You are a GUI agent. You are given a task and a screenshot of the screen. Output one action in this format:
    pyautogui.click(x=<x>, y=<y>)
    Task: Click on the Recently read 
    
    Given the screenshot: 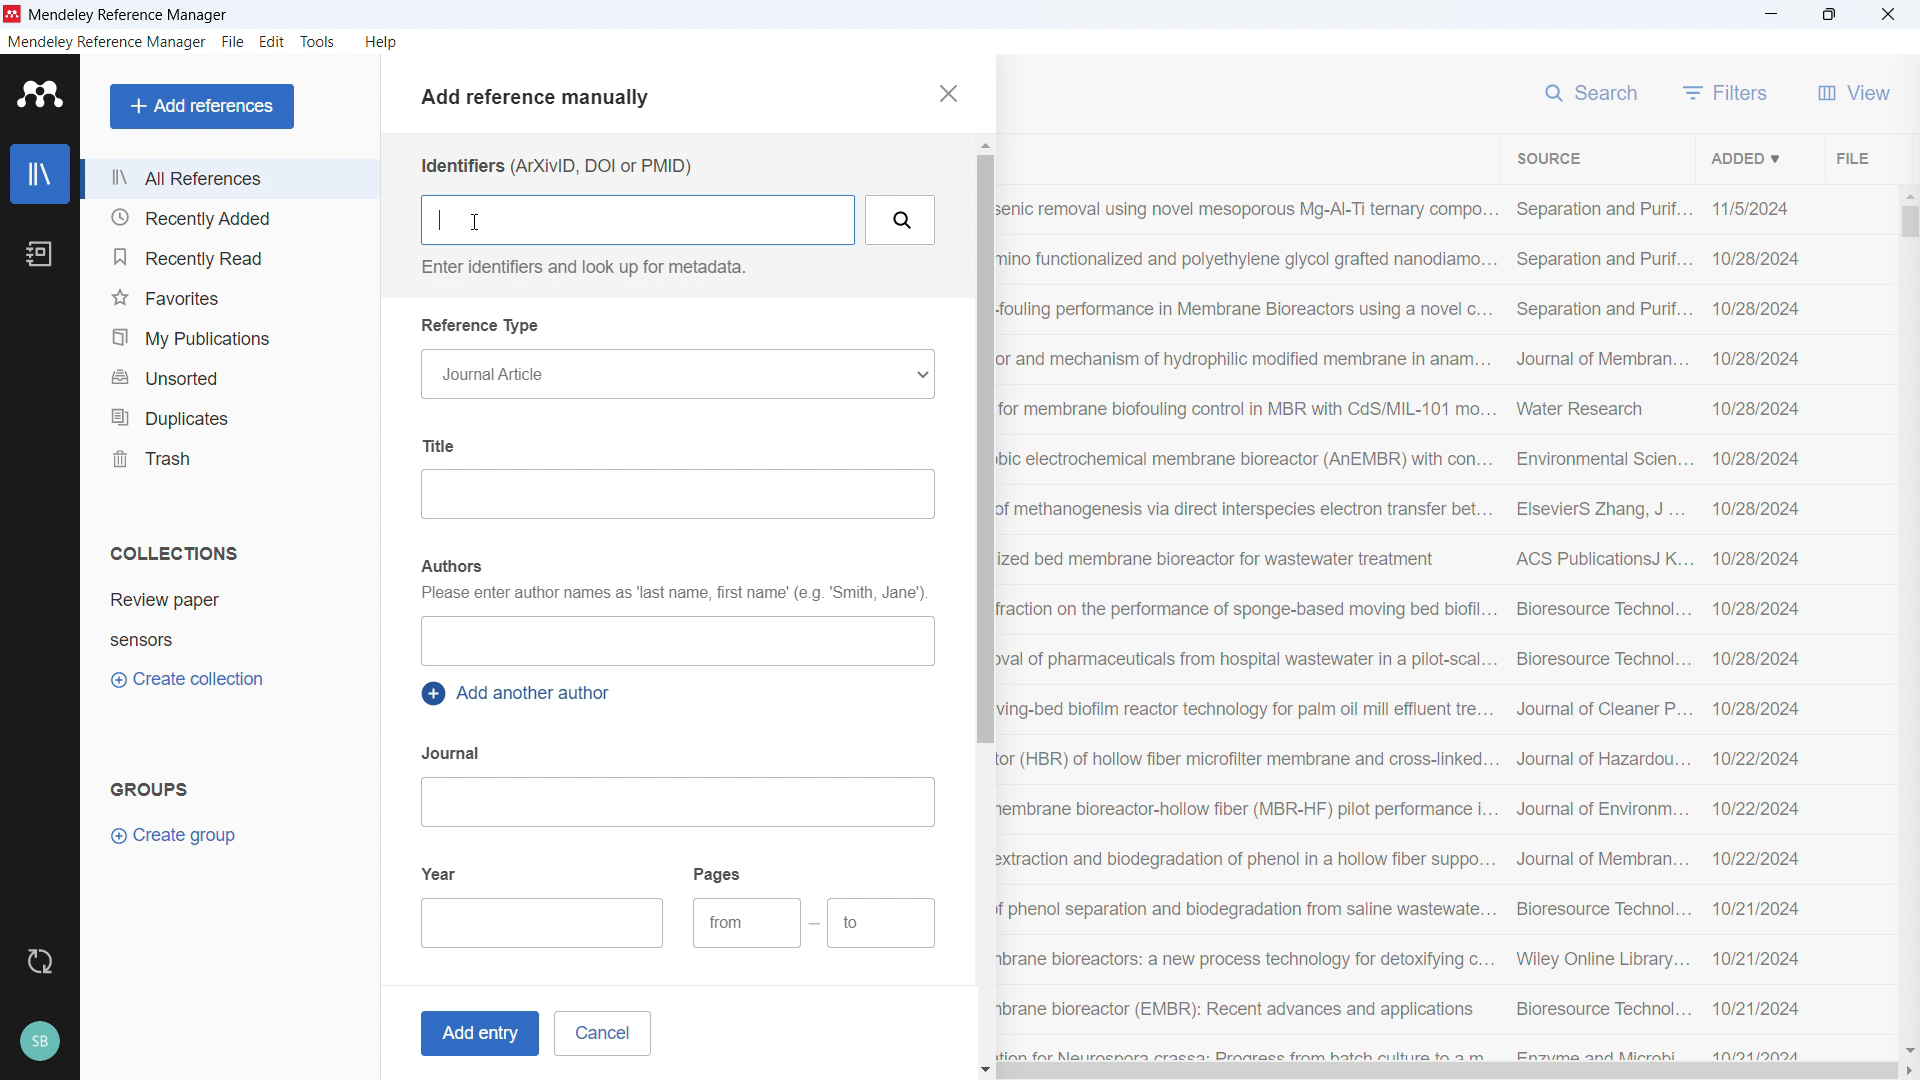 What is the action you would take?
    pyautogui.click(x=227, y=257)
    